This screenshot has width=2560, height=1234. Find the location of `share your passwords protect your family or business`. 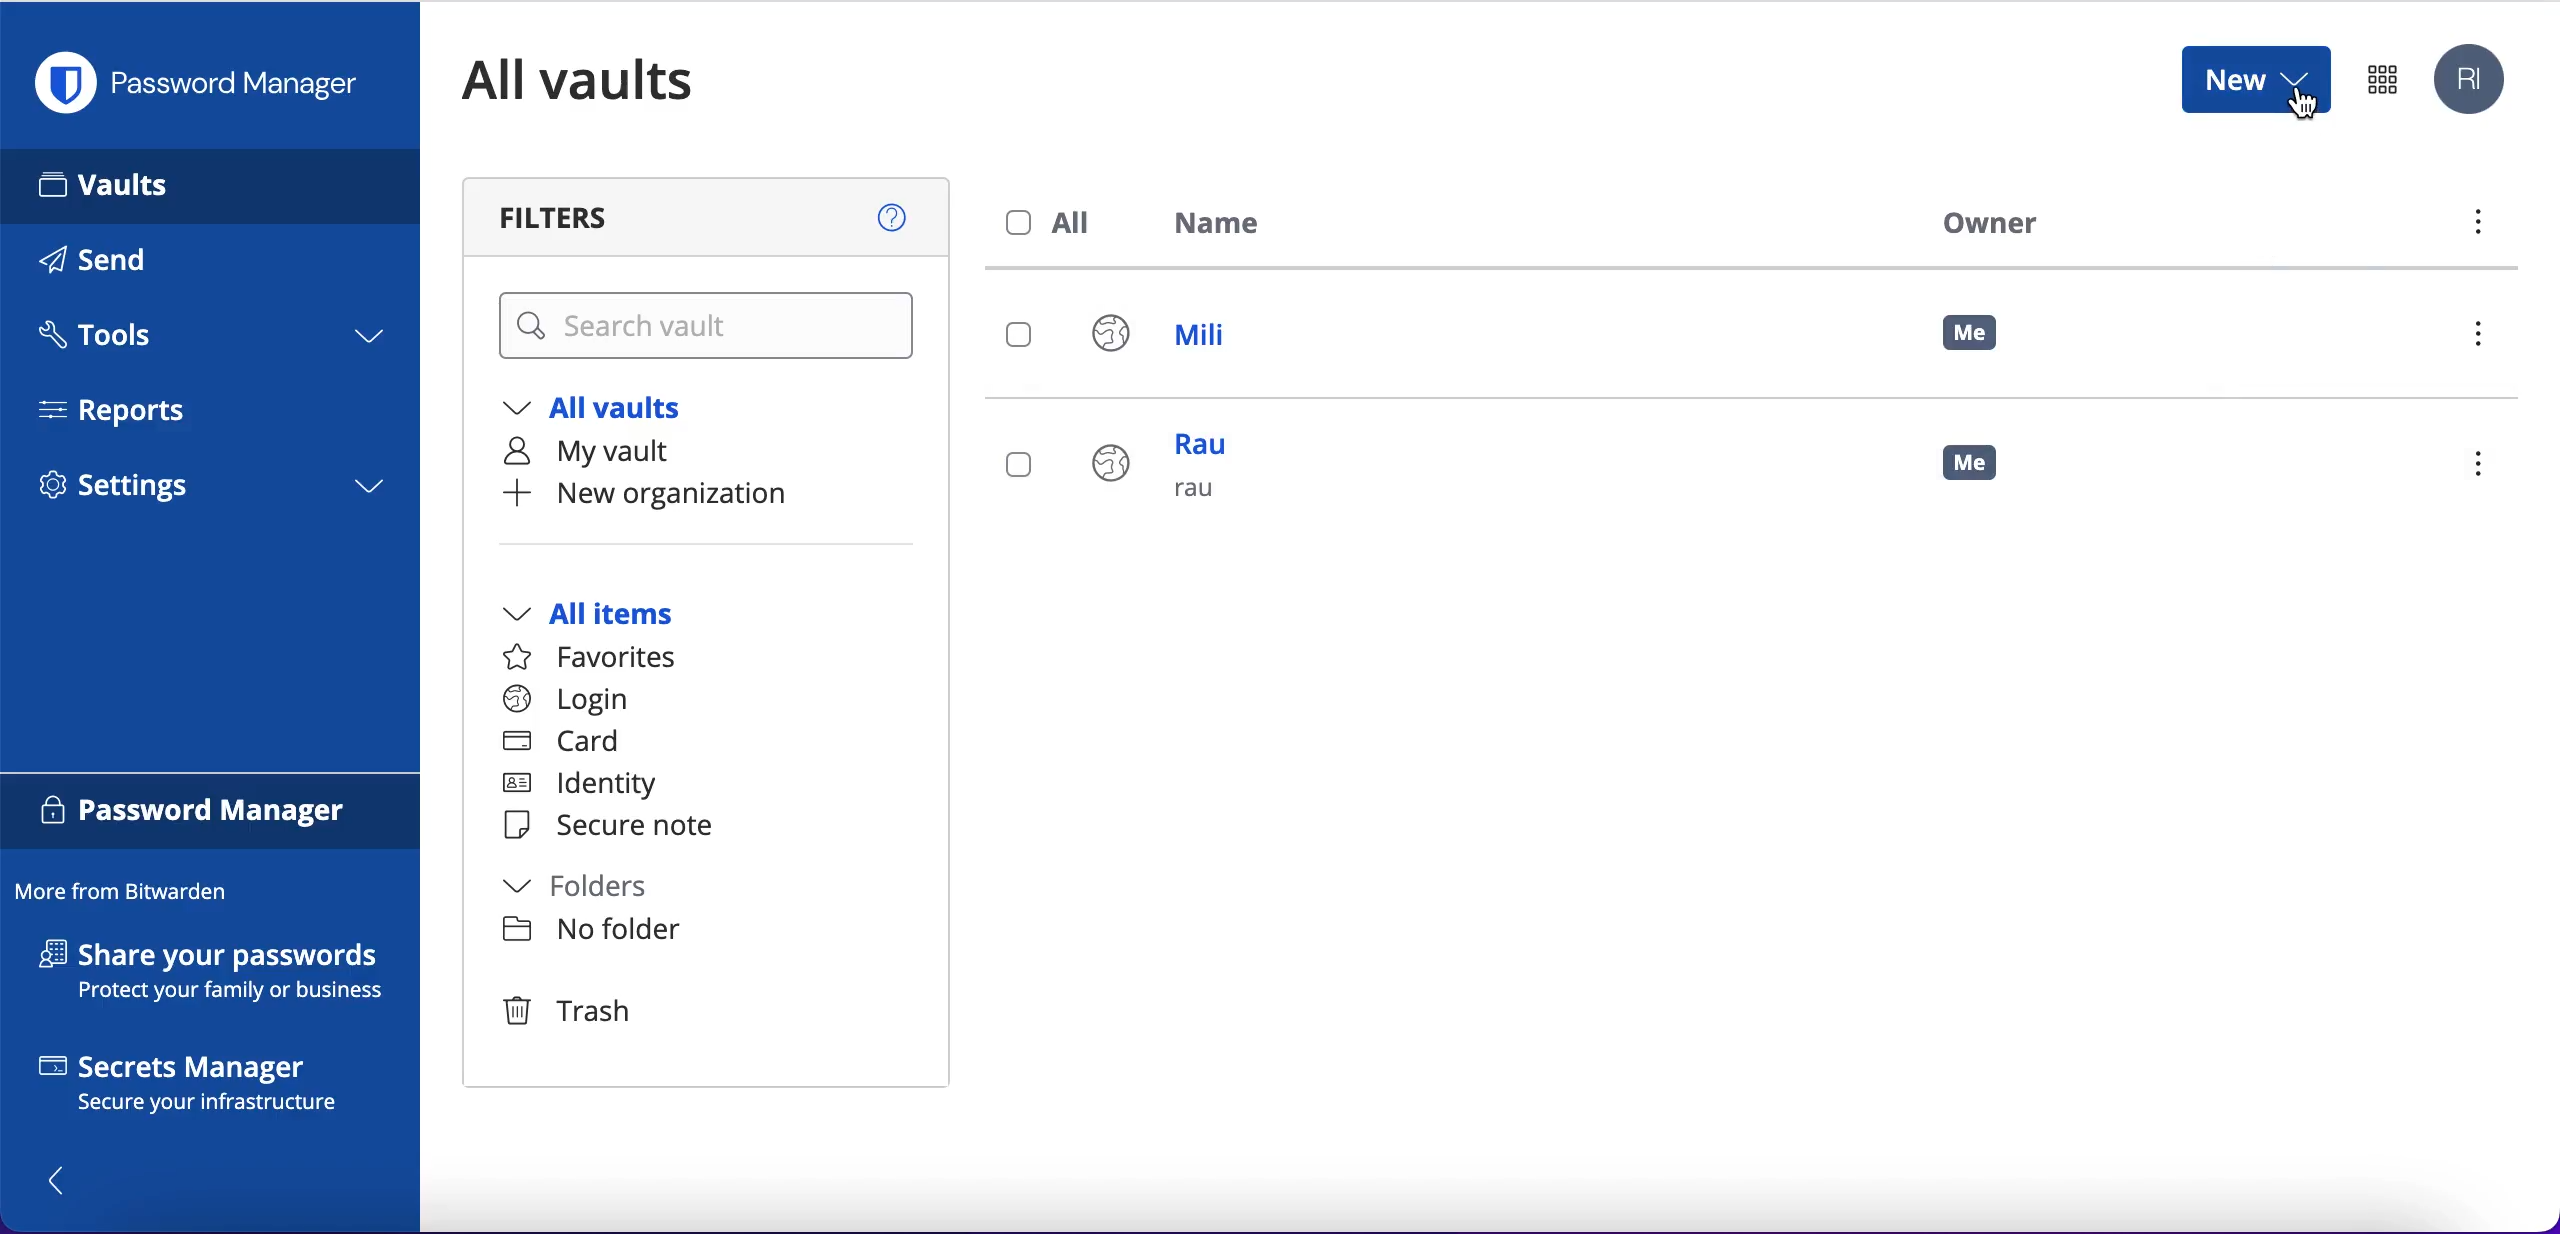

share your passwords protect your family or business is located at coordinates (222, 975).